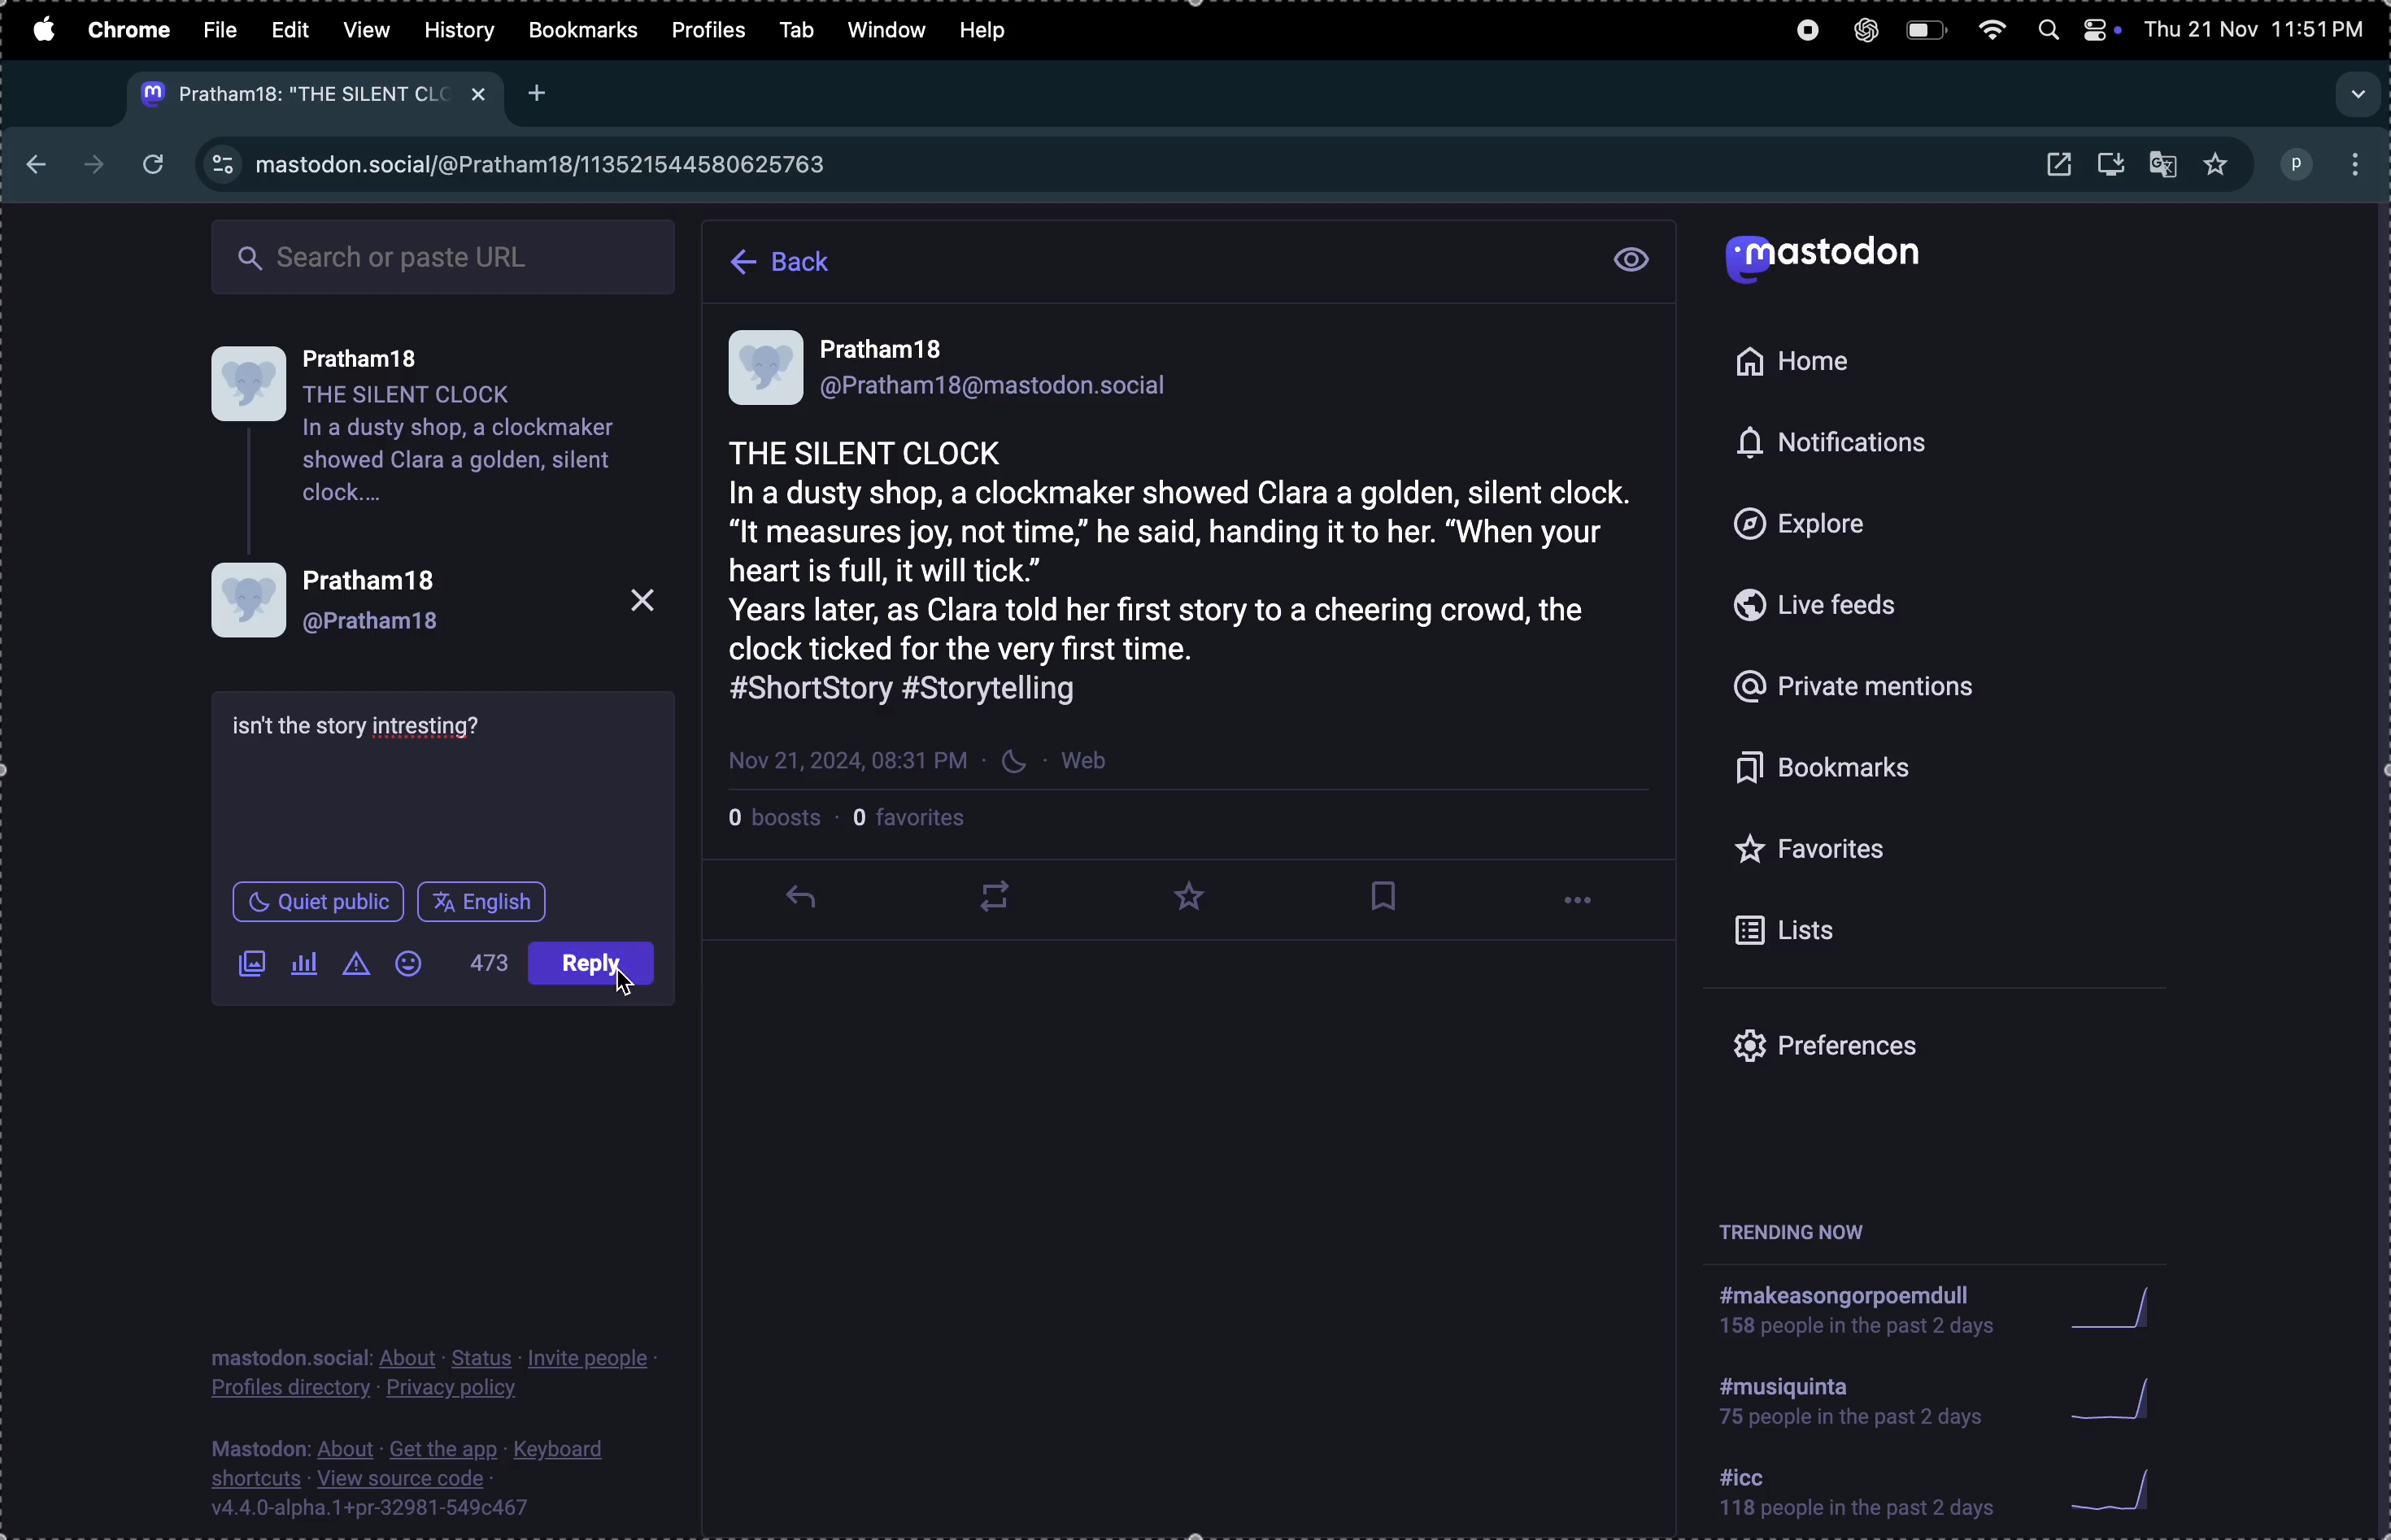 The height and width of the screenshot is (1540, 2391). I want to click on refresh, so click(156, 166).